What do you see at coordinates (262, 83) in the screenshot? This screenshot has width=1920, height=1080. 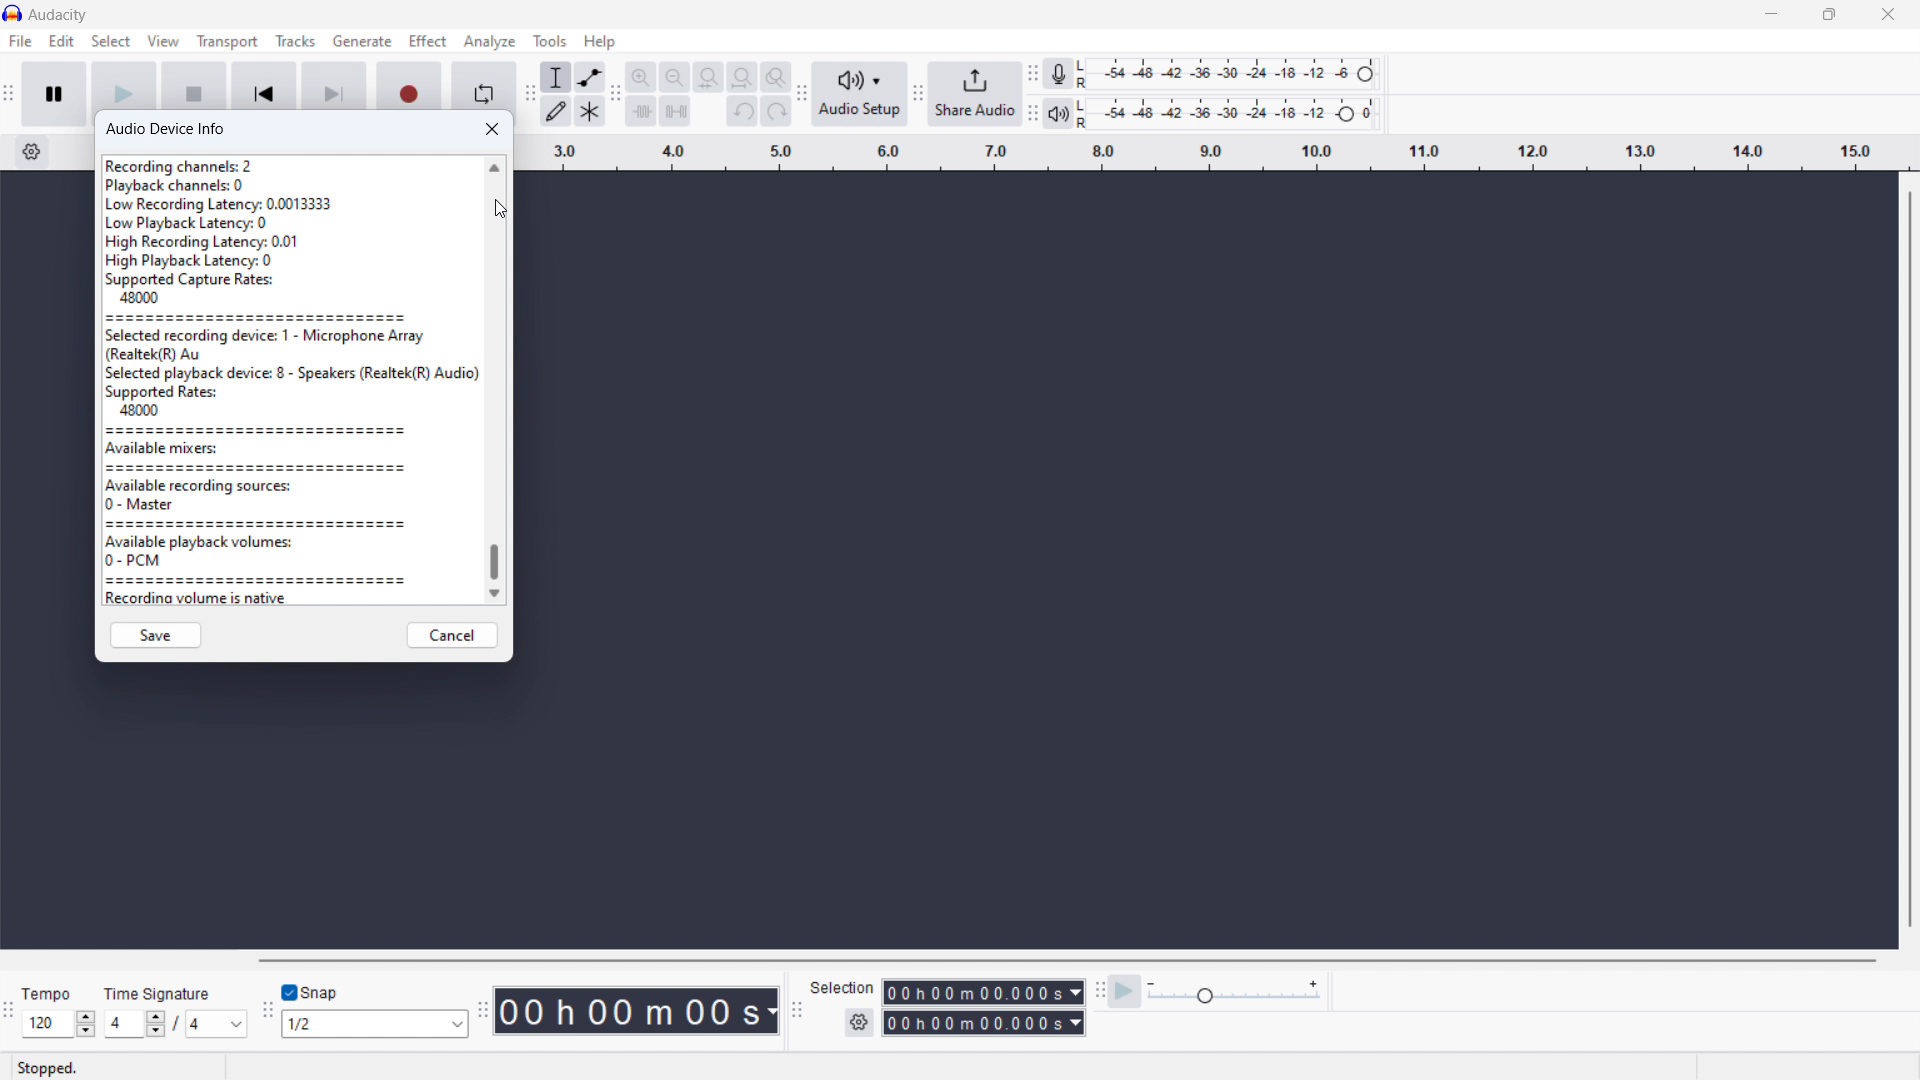 I see `skip to start` at bounding box center [262, 83].